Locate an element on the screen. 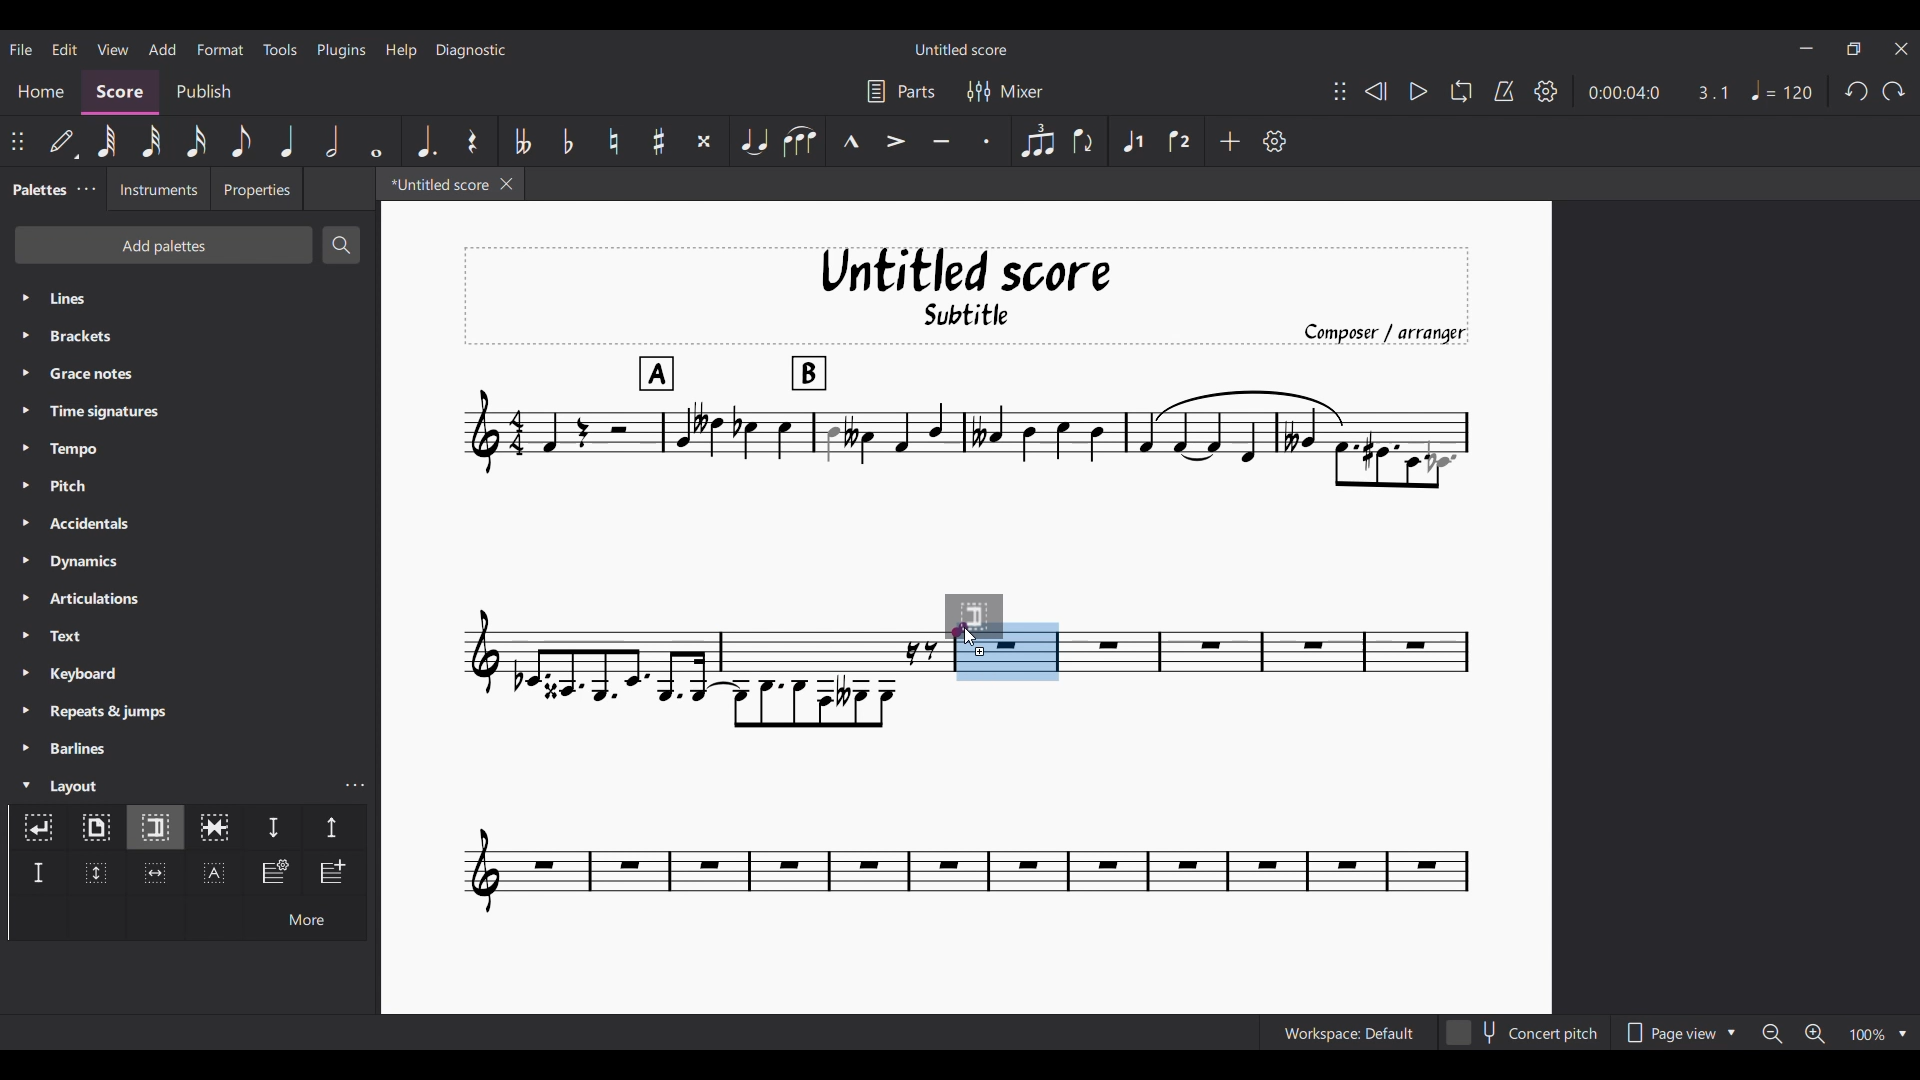 The width and height of the screenshot is (1920, 1080). Customize settings is located at coordinates (1275, 141).